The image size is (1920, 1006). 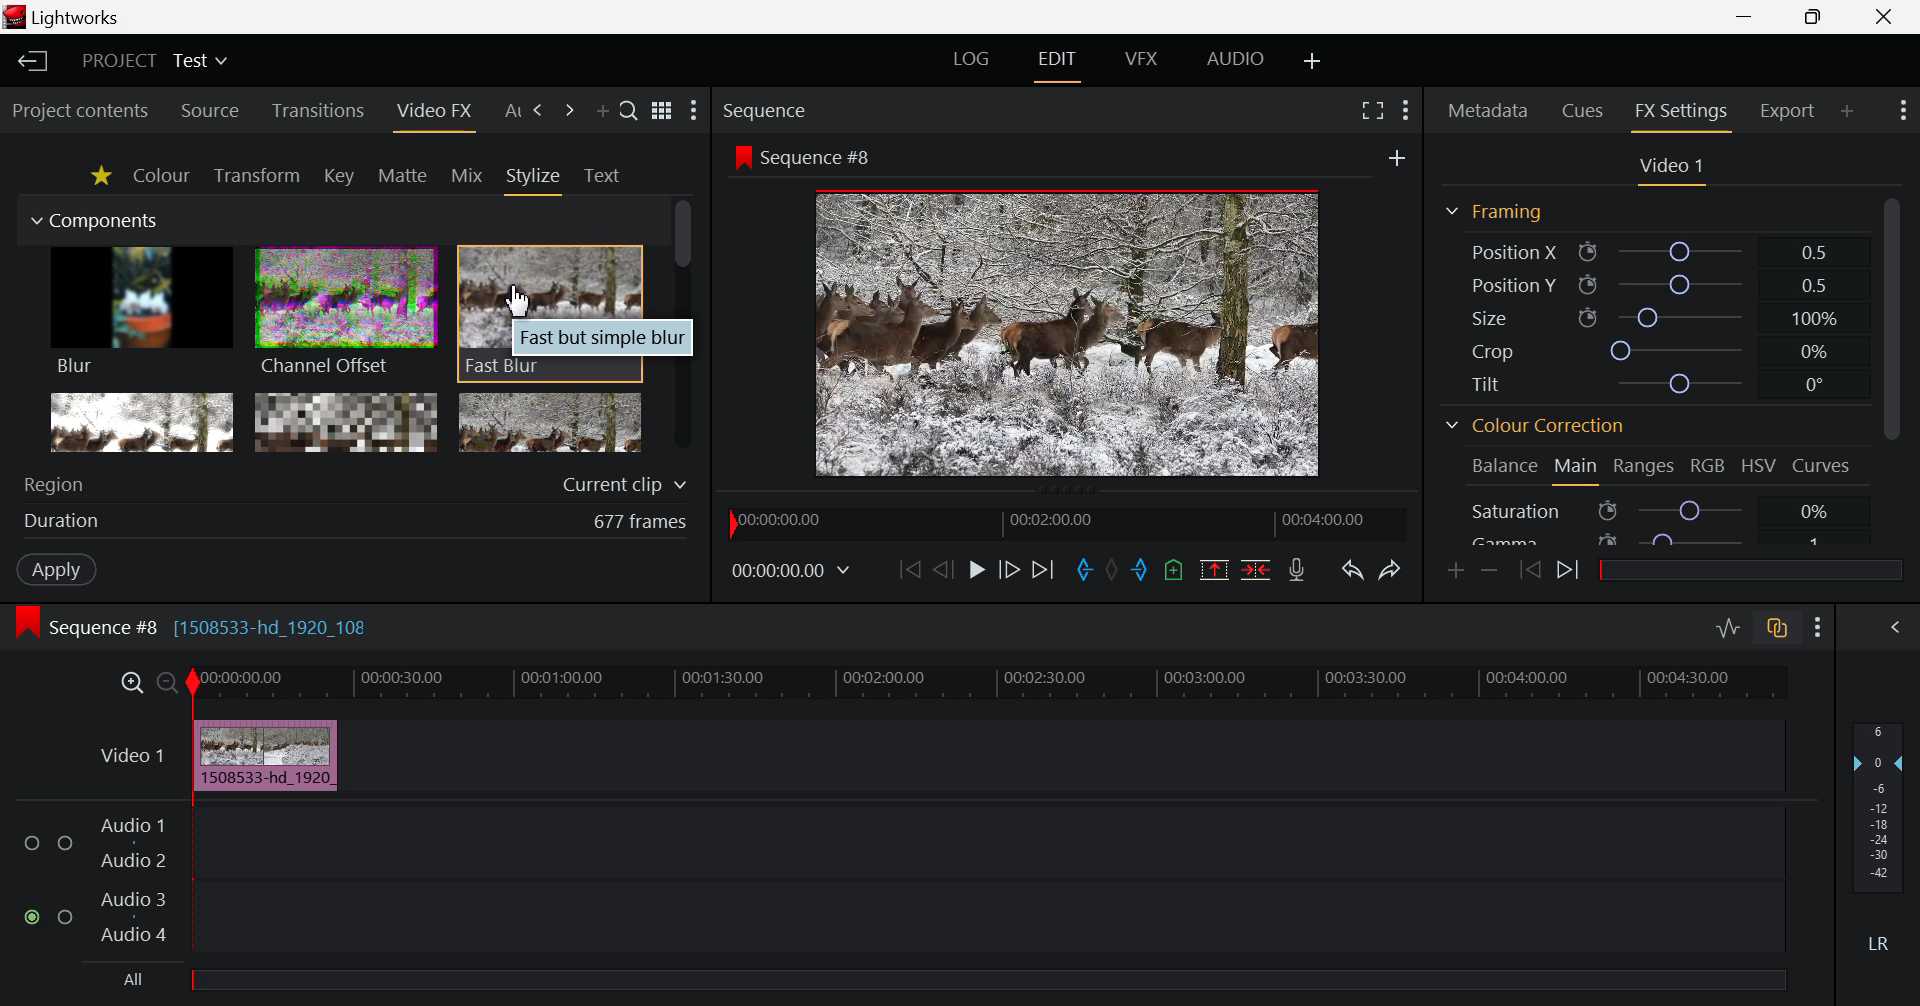 What do you see at coordinates (210, 629) in the screenshot?
I see `Sequence #8 [1508533-hd_1920_108` at bounding box center [210, 629].